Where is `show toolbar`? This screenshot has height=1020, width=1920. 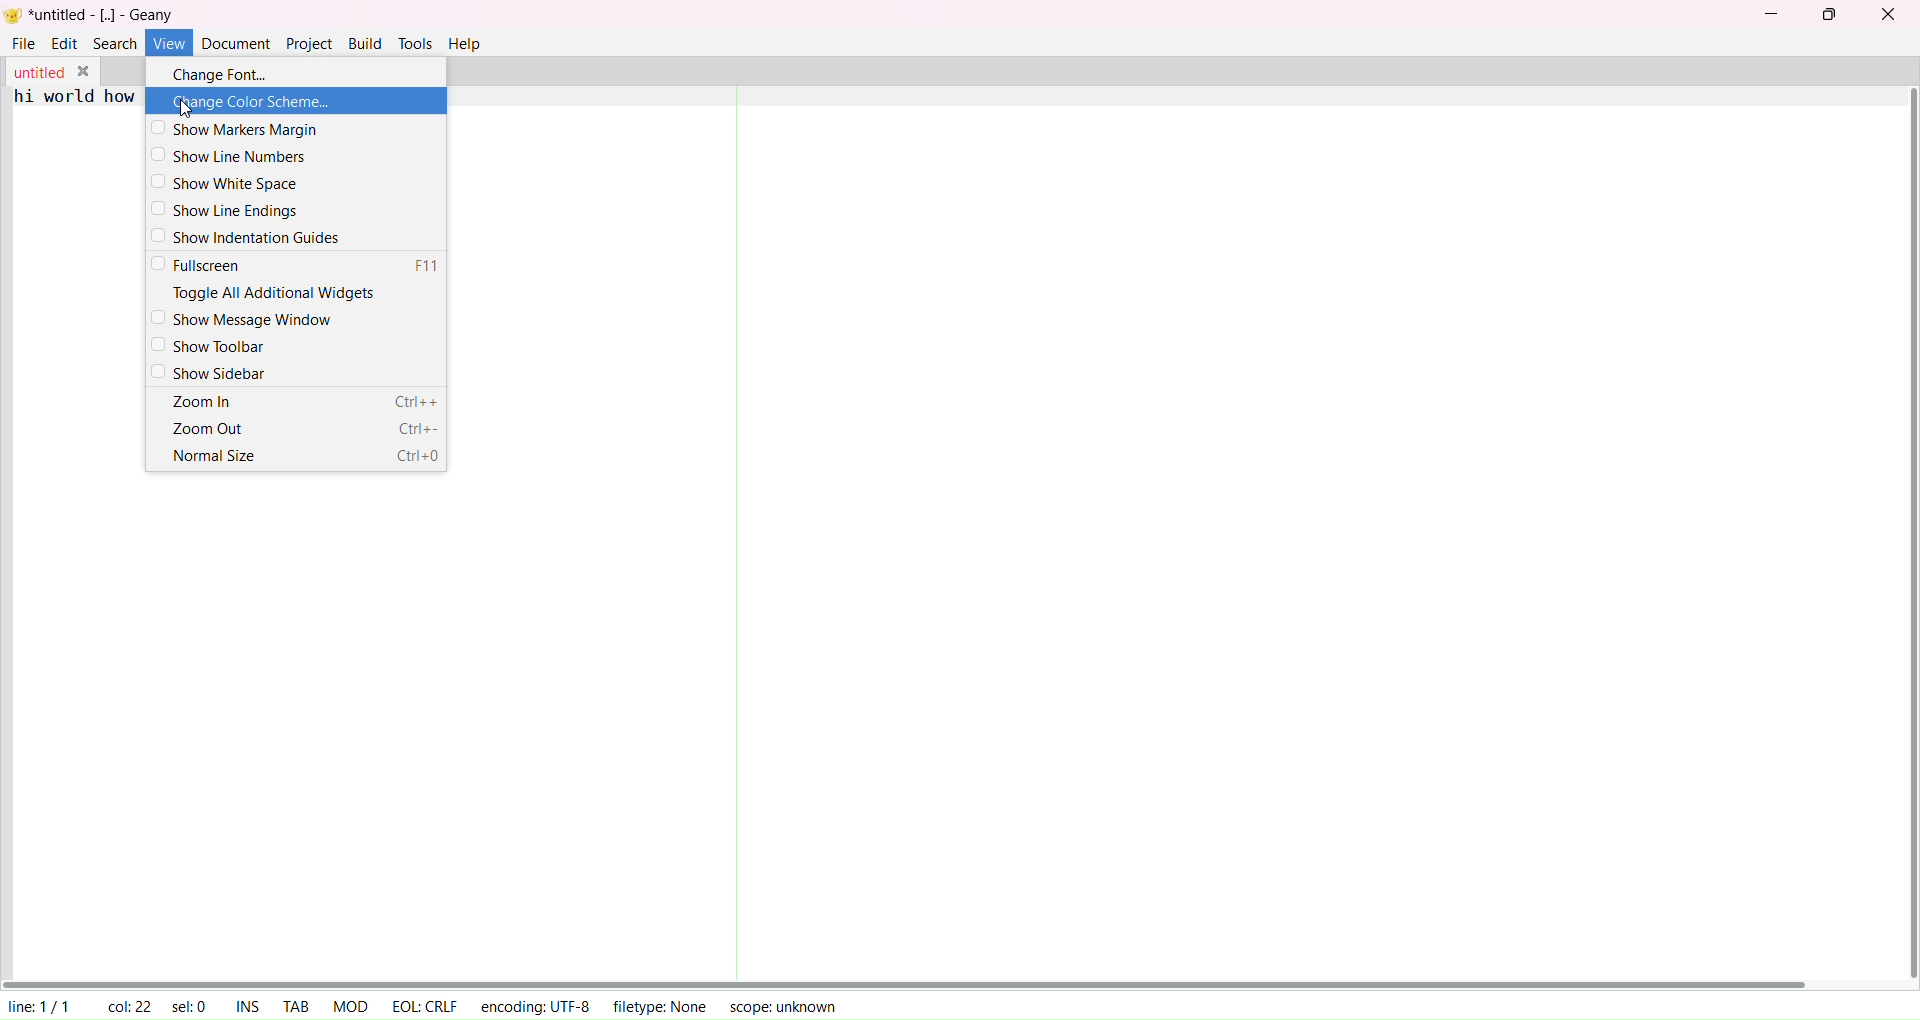
show toolbar is located at coordinates (209, 346).